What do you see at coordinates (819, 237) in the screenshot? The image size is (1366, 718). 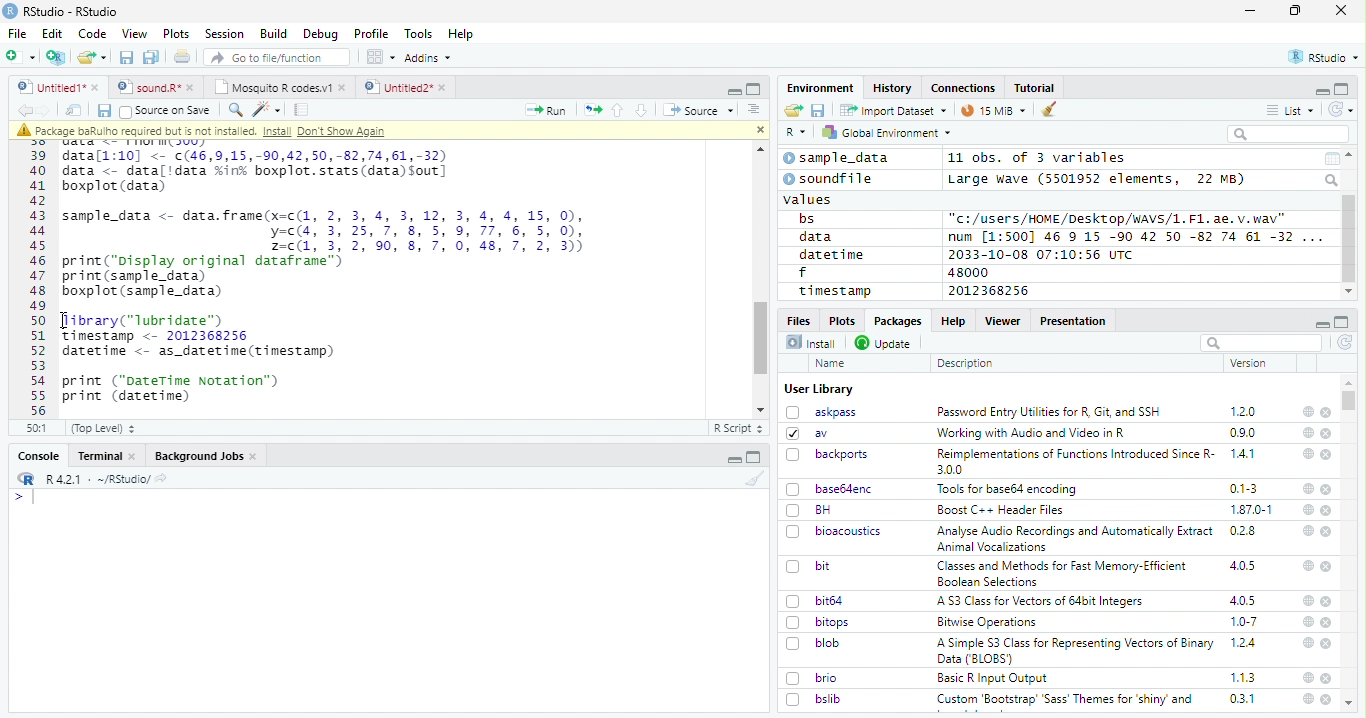 I see `data` at bounding box center [819, 237].